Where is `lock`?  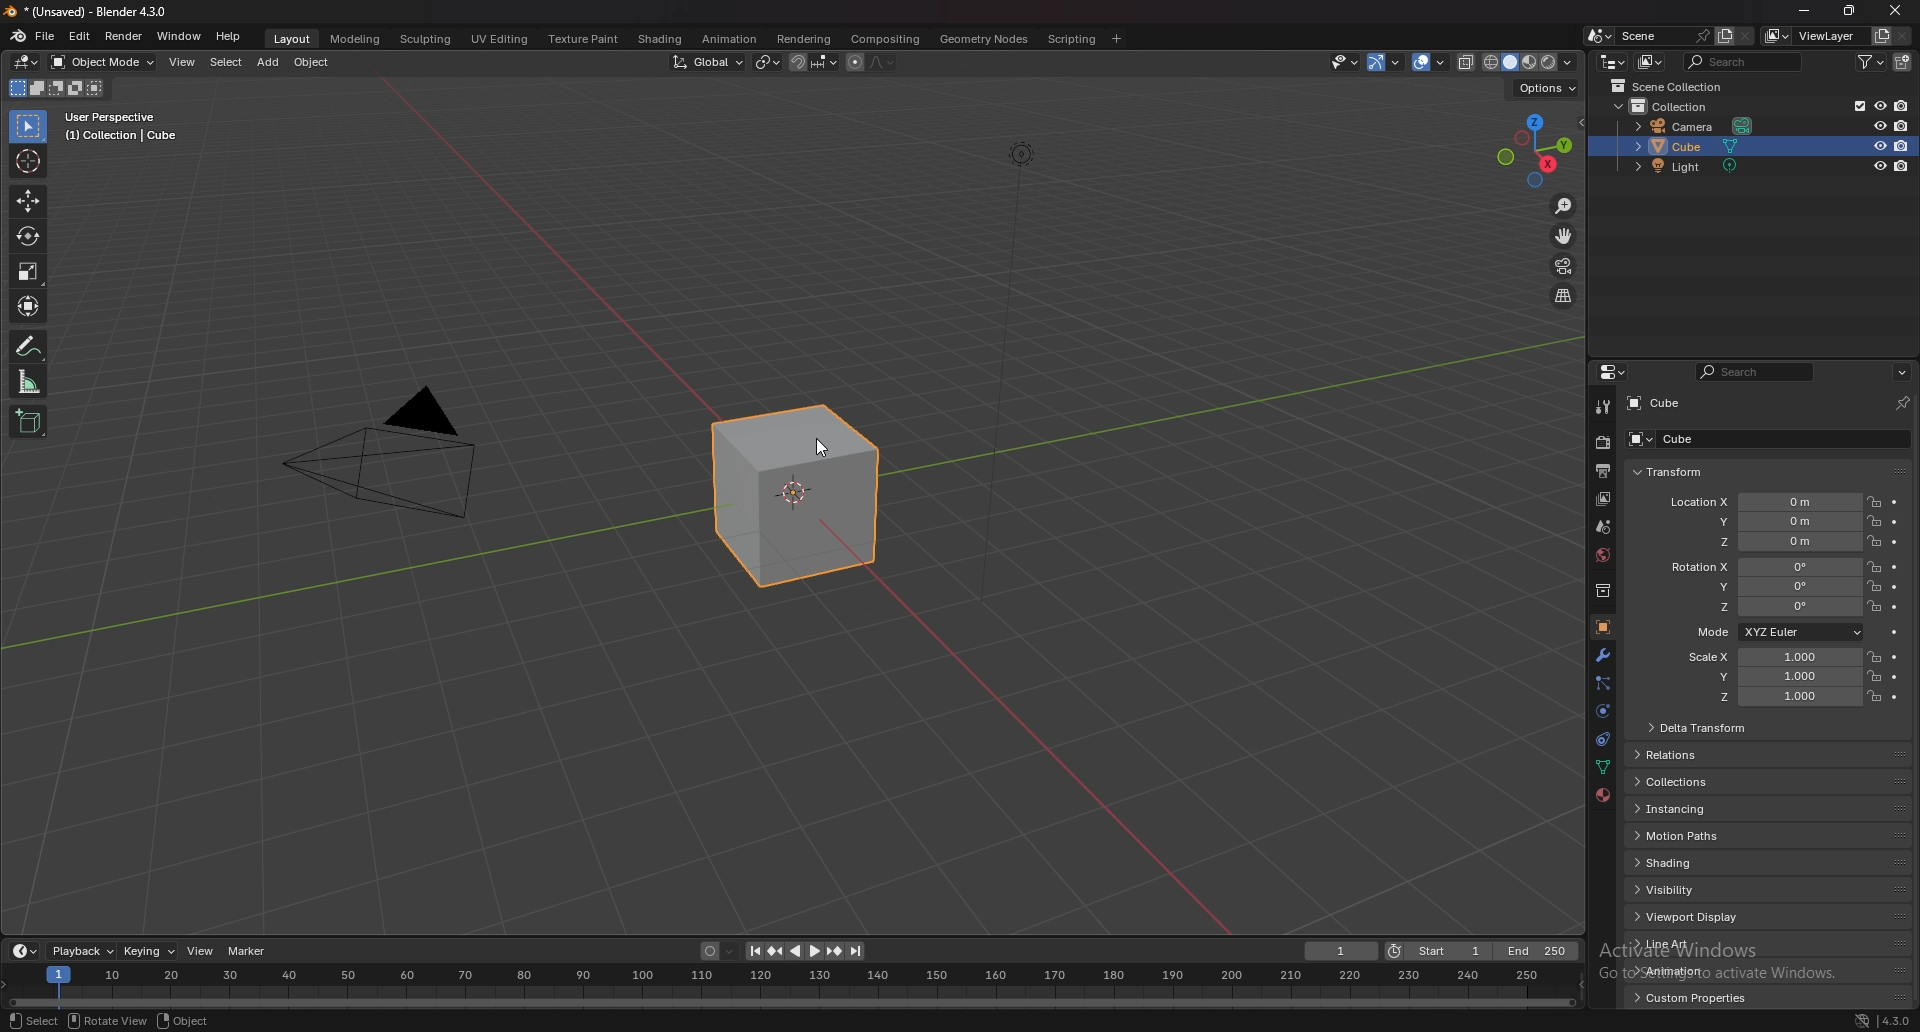
lock is located at coordinates (1874, 696).